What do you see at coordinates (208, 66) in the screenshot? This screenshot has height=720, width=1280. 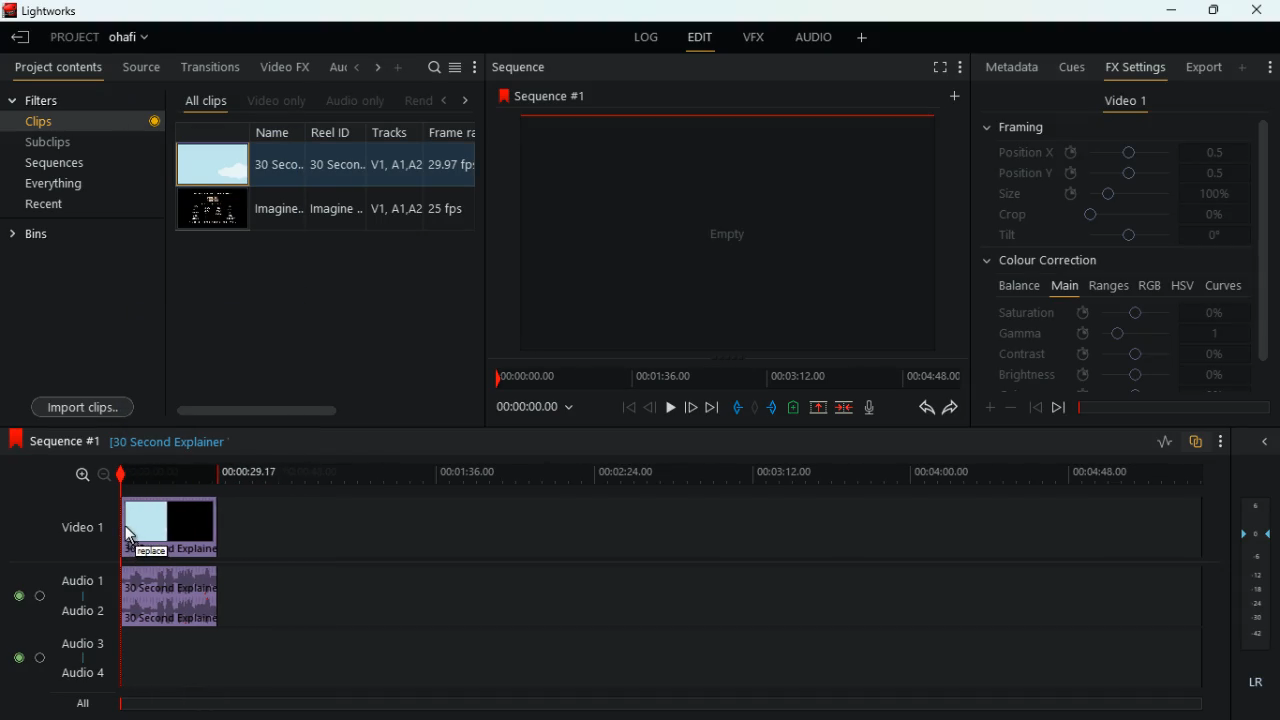 I see `transitions` at bounding box center [208, 66].